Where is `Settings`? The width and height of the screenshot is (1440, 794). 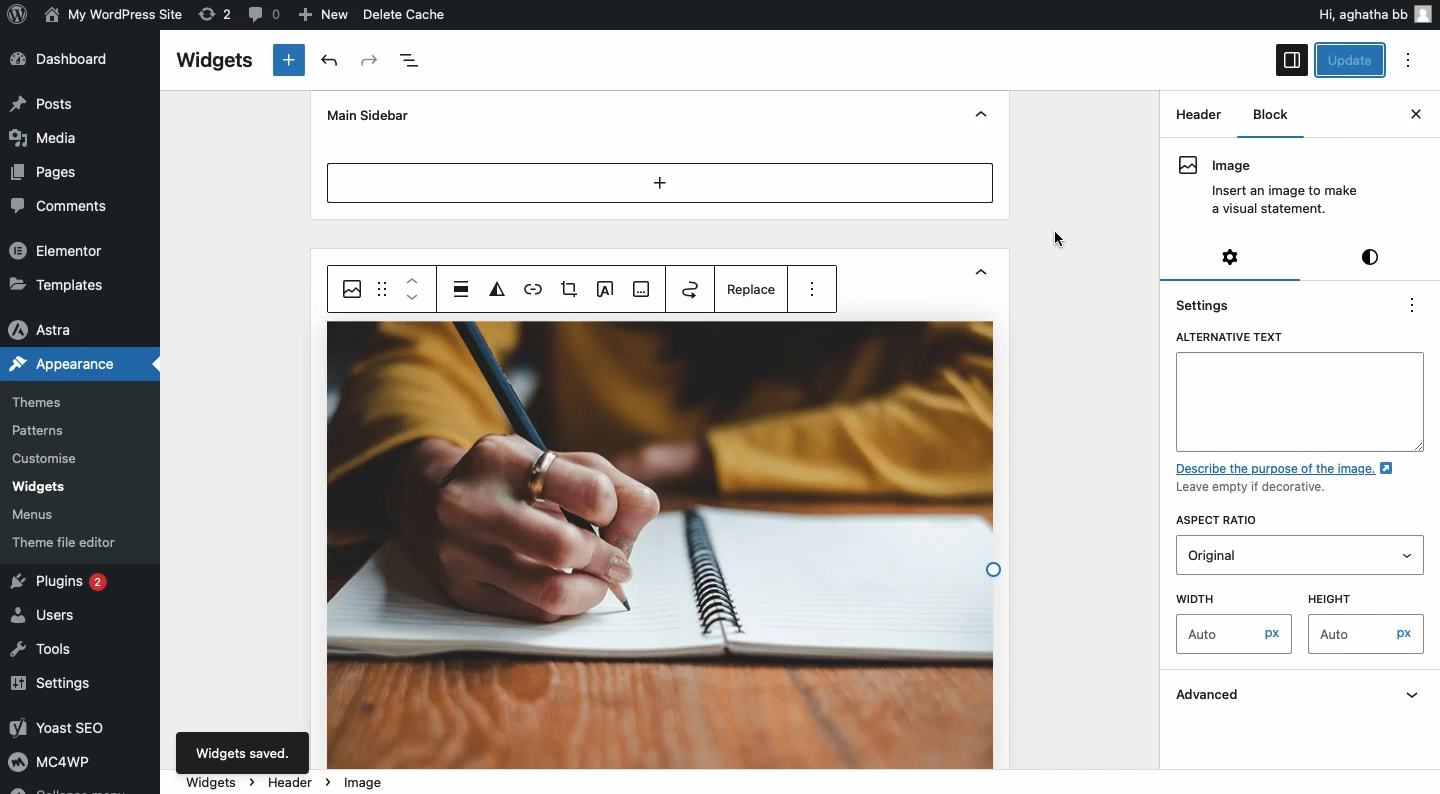
Settings is located at coordinates (1233, 256).